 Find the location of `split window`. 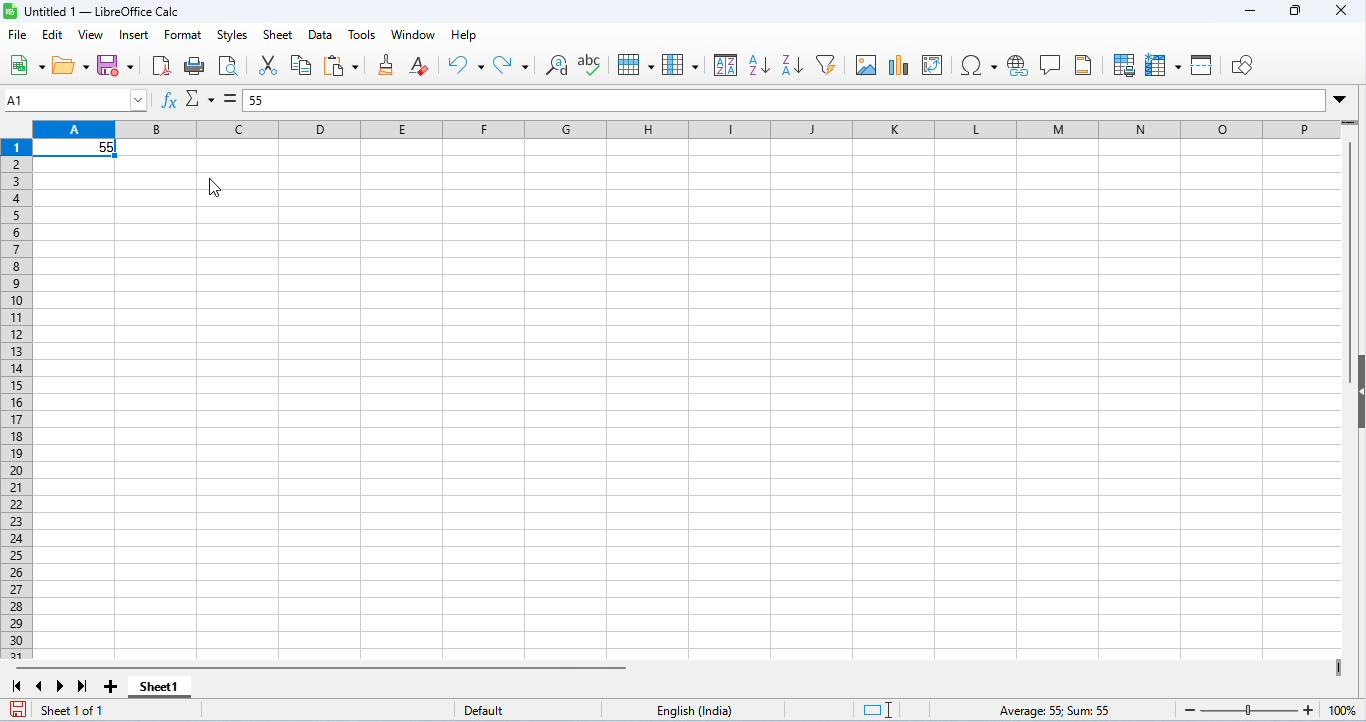

split window is located at coordinates (1202, 65).